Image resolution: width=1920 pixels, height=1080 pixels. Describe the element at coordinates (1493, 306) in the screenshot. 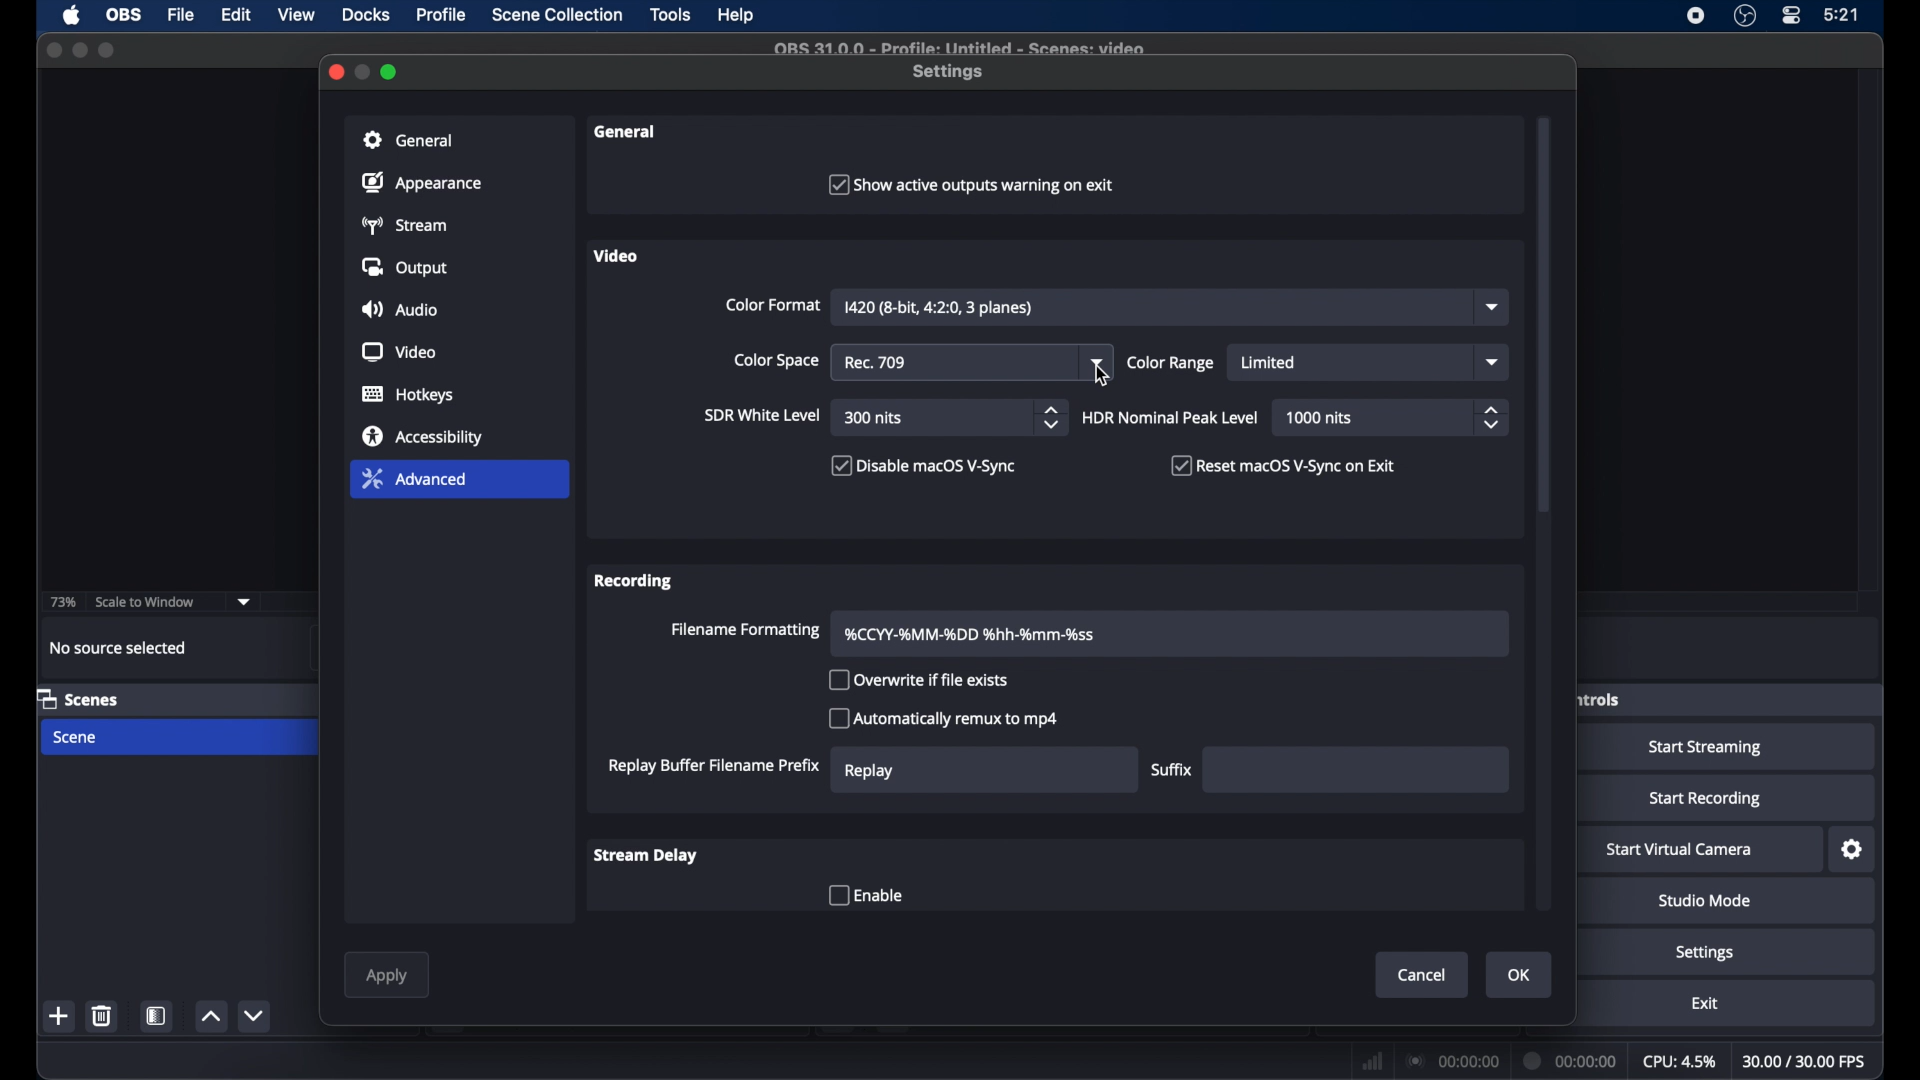

I see `dropdown` at that location.